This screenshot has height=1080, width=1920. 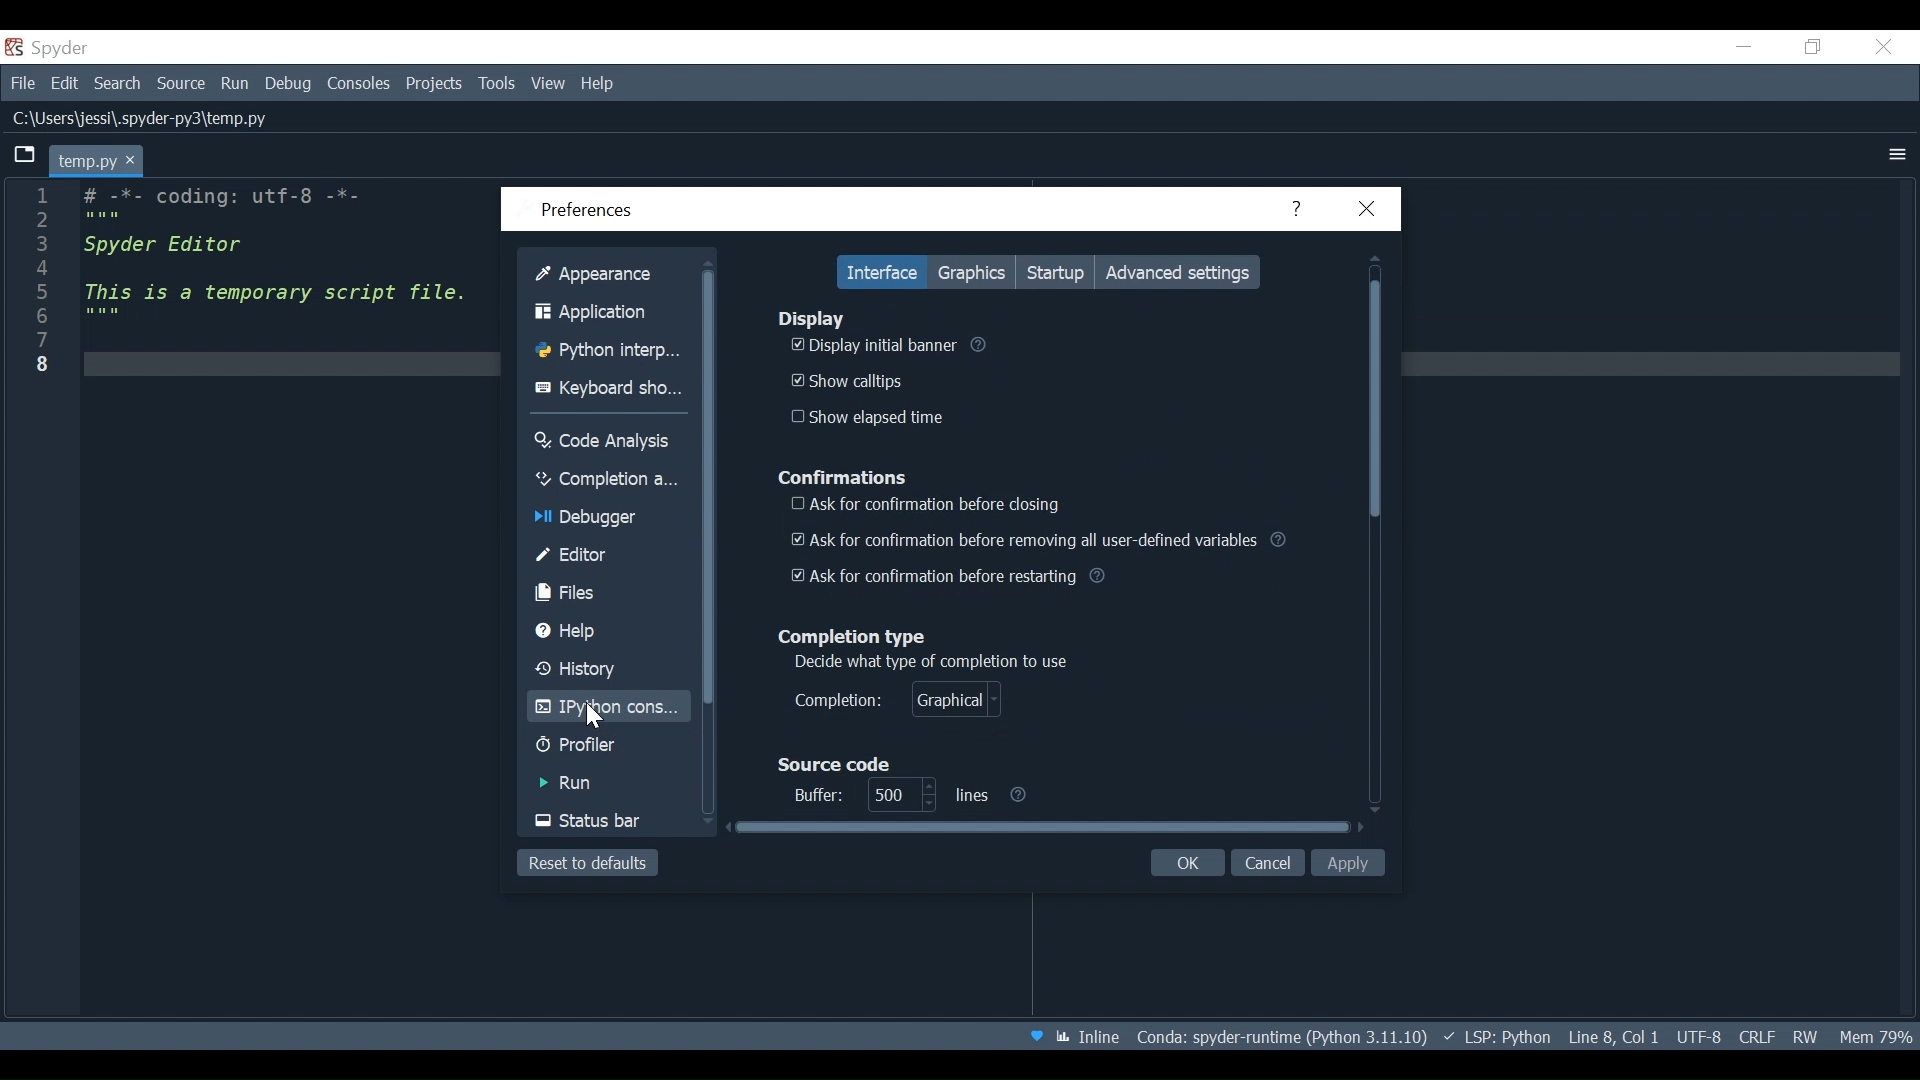 I want to click on Tools, so click(x=497, y=83).